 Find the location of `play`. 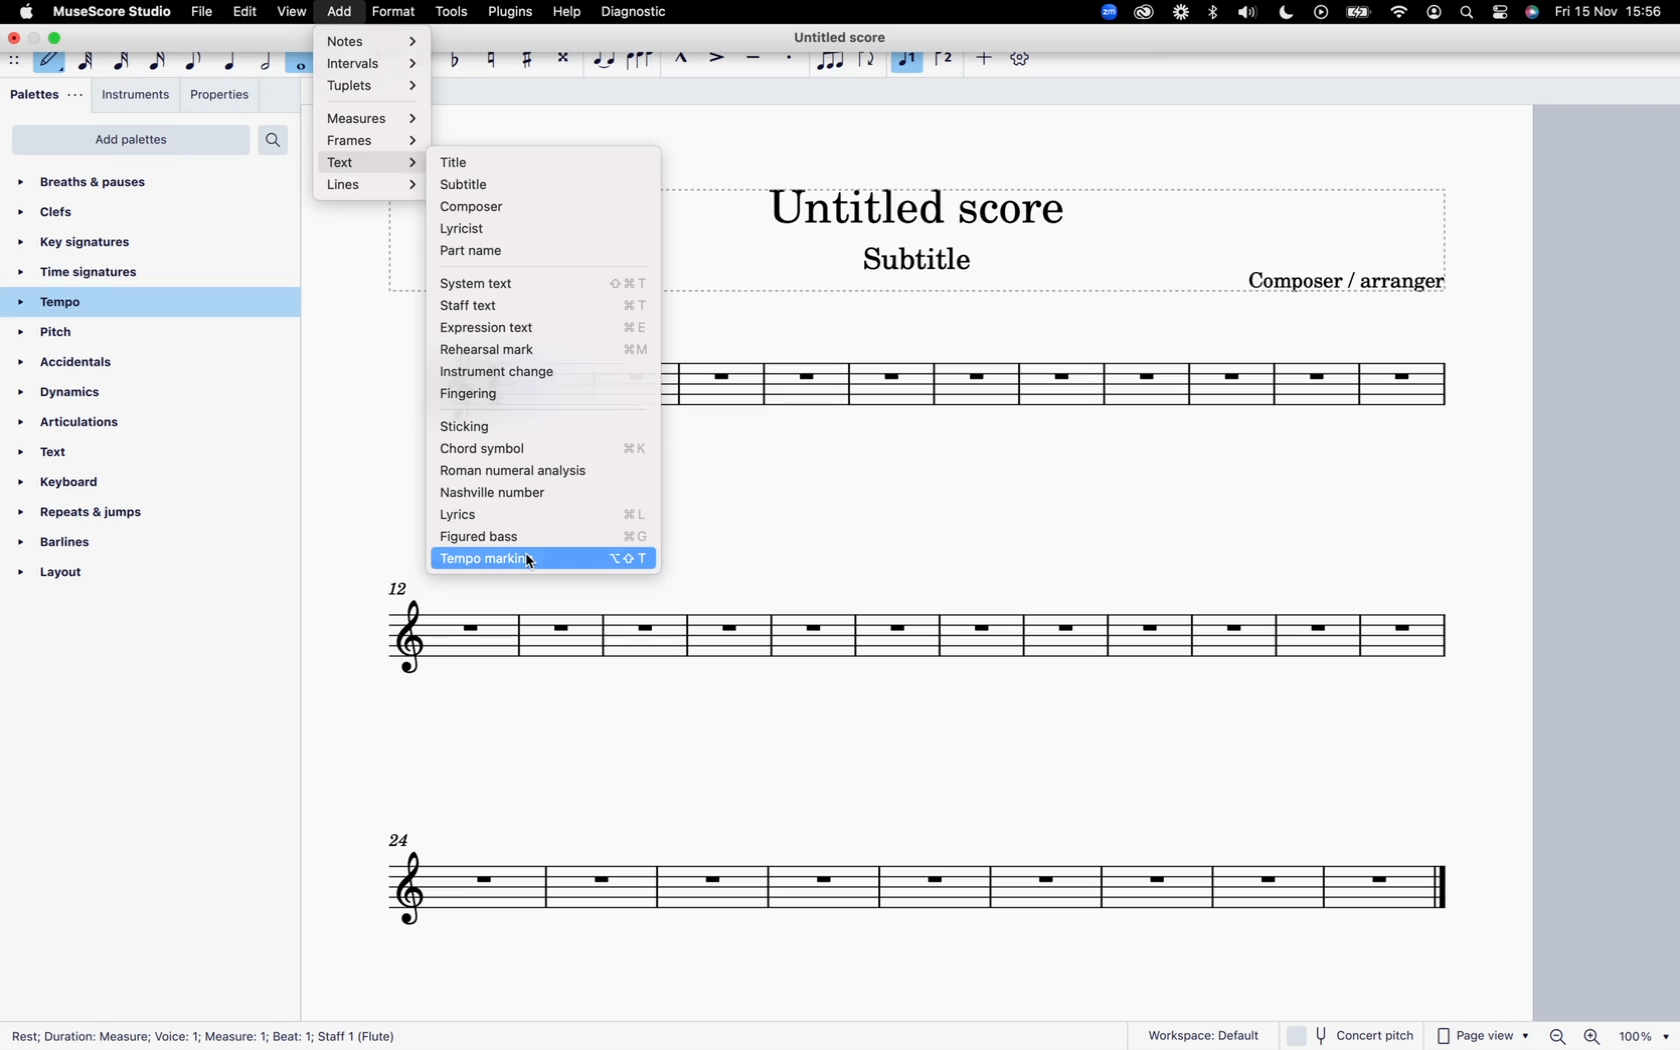

play is located at coordinates (1321, 14).